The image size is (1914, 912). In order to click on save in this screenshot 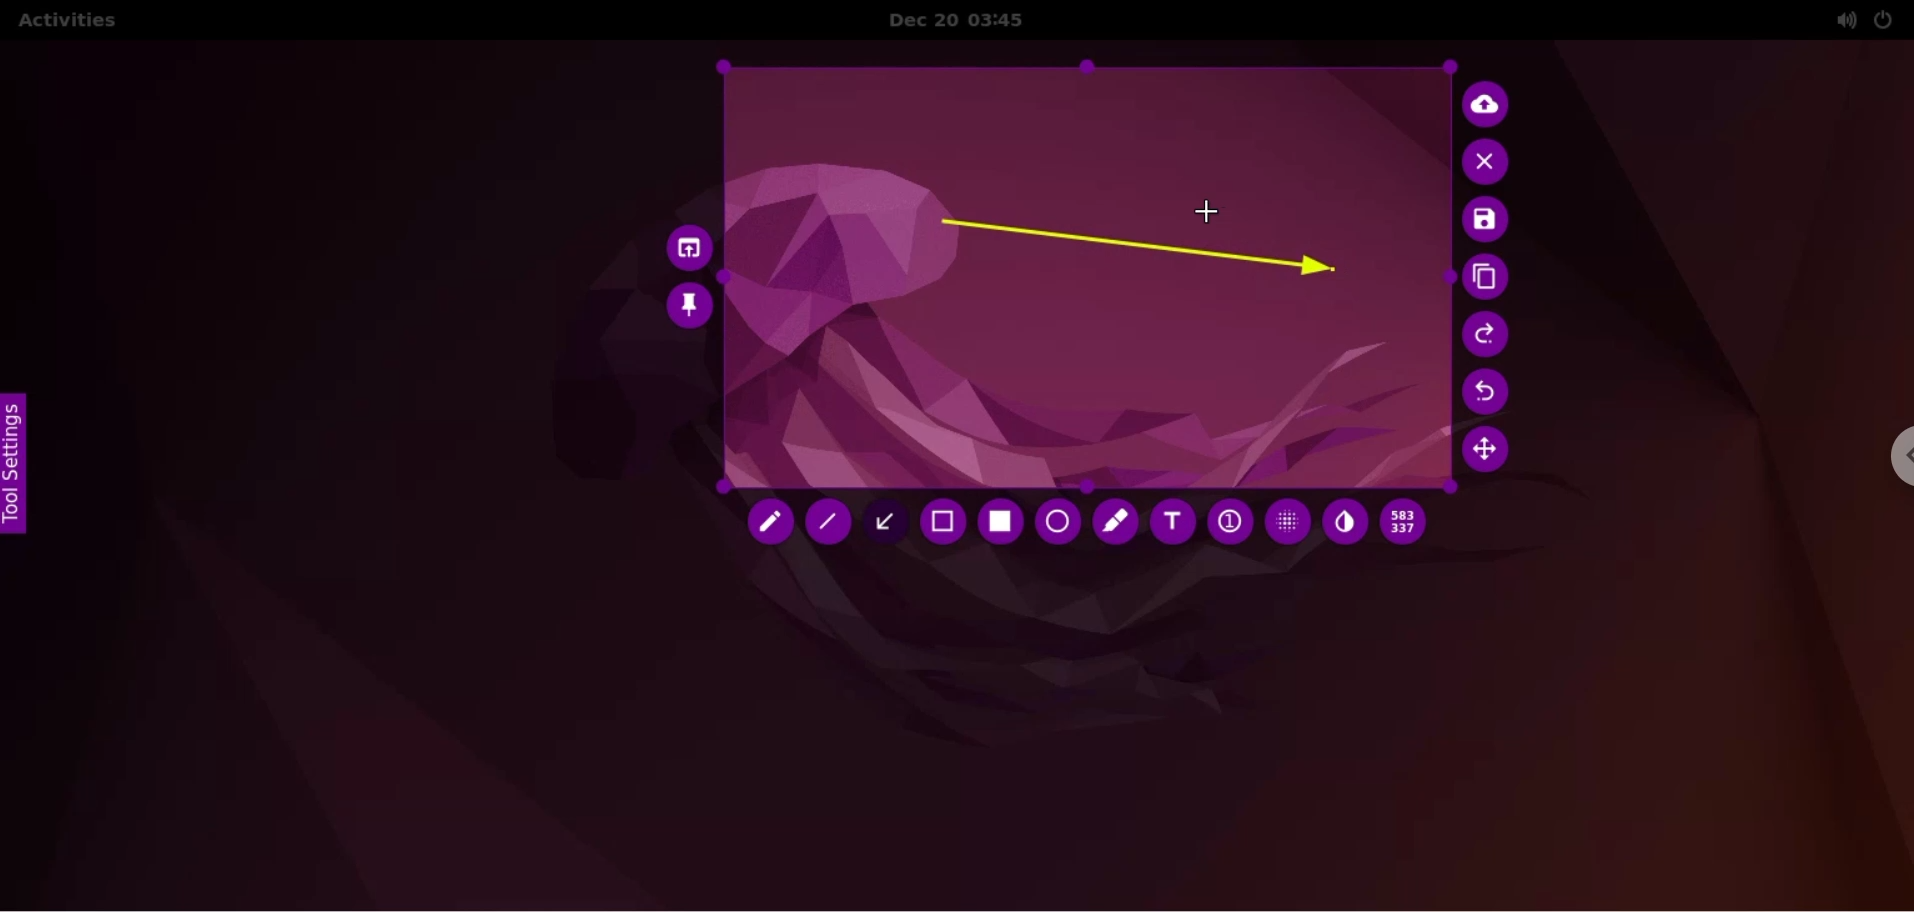, I will do `click(1486, 221)`.